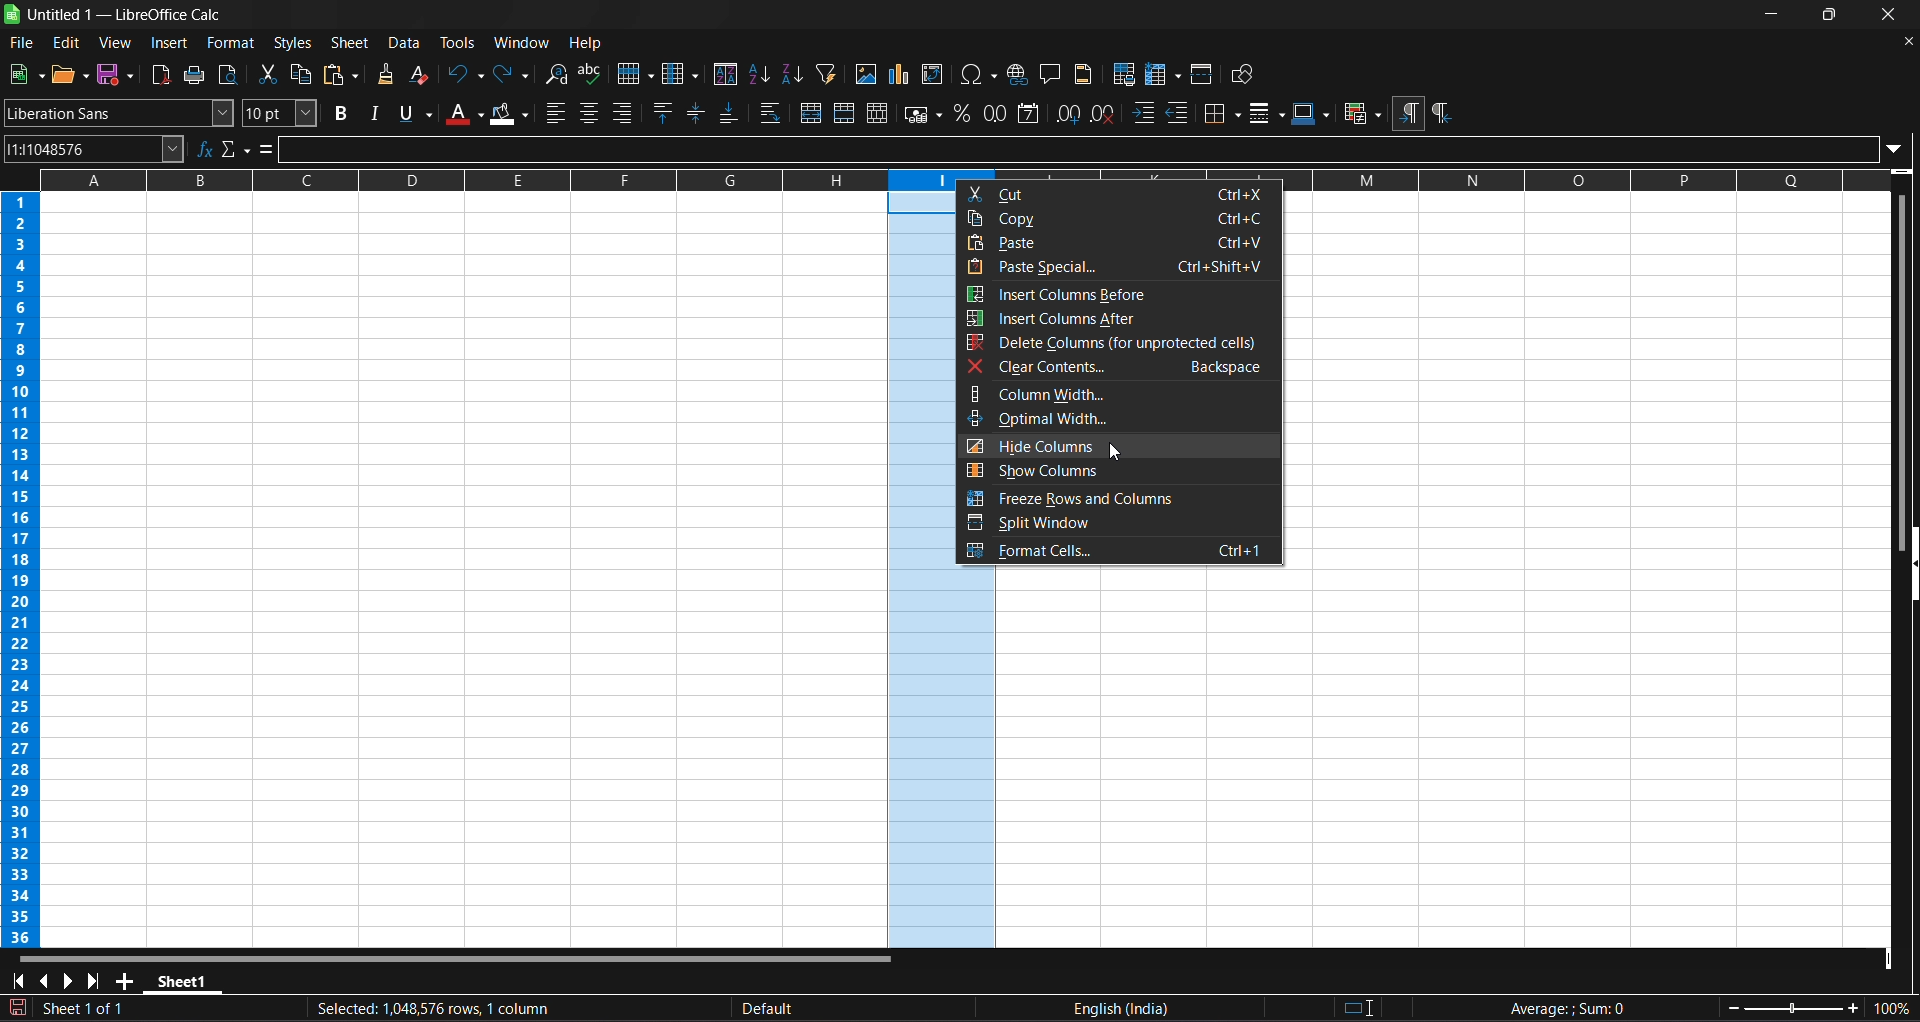 Image resolution: width=1920 pixels, height=1022 pixels. Describe the element at coordinates (1408, 115) in the screenshot. I see `left to right` at that location.